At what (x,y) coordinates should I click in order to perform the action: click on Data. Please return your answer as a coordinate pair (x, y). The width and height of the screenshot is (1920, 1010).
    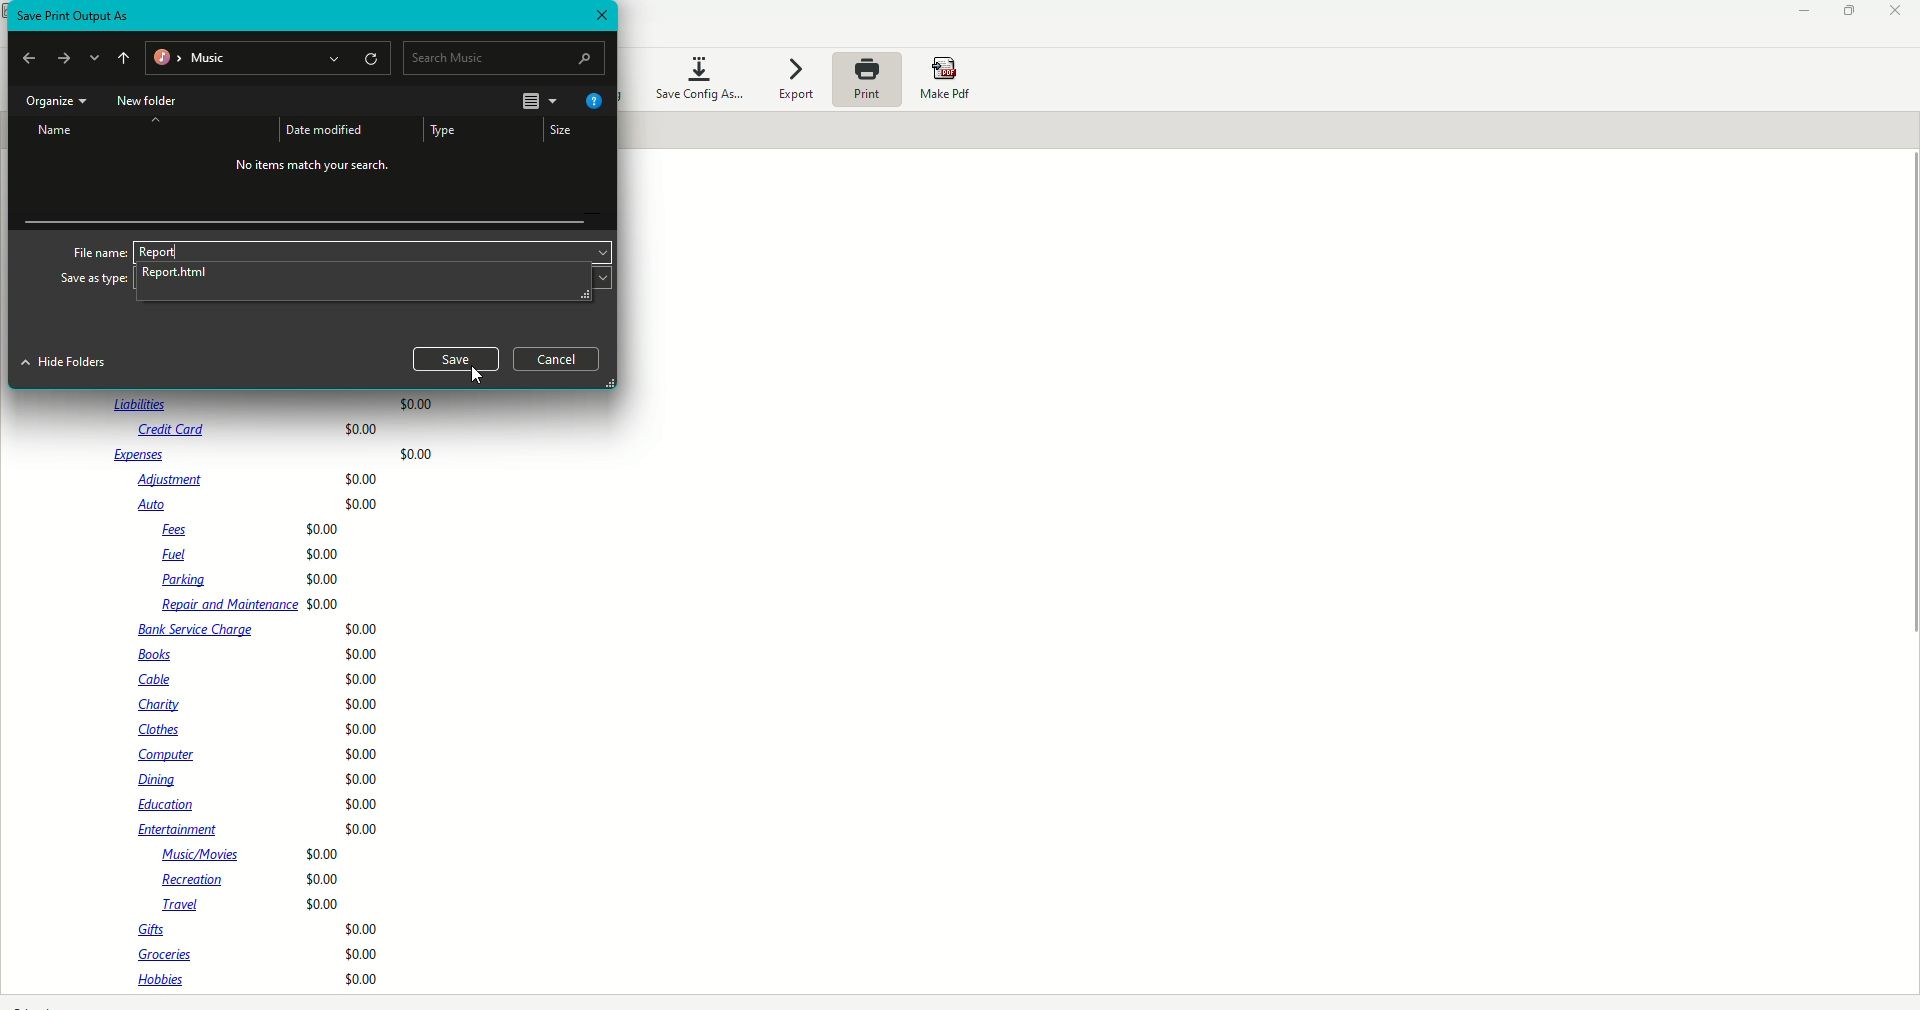
    Looking at the image, I should click on (285, 694).